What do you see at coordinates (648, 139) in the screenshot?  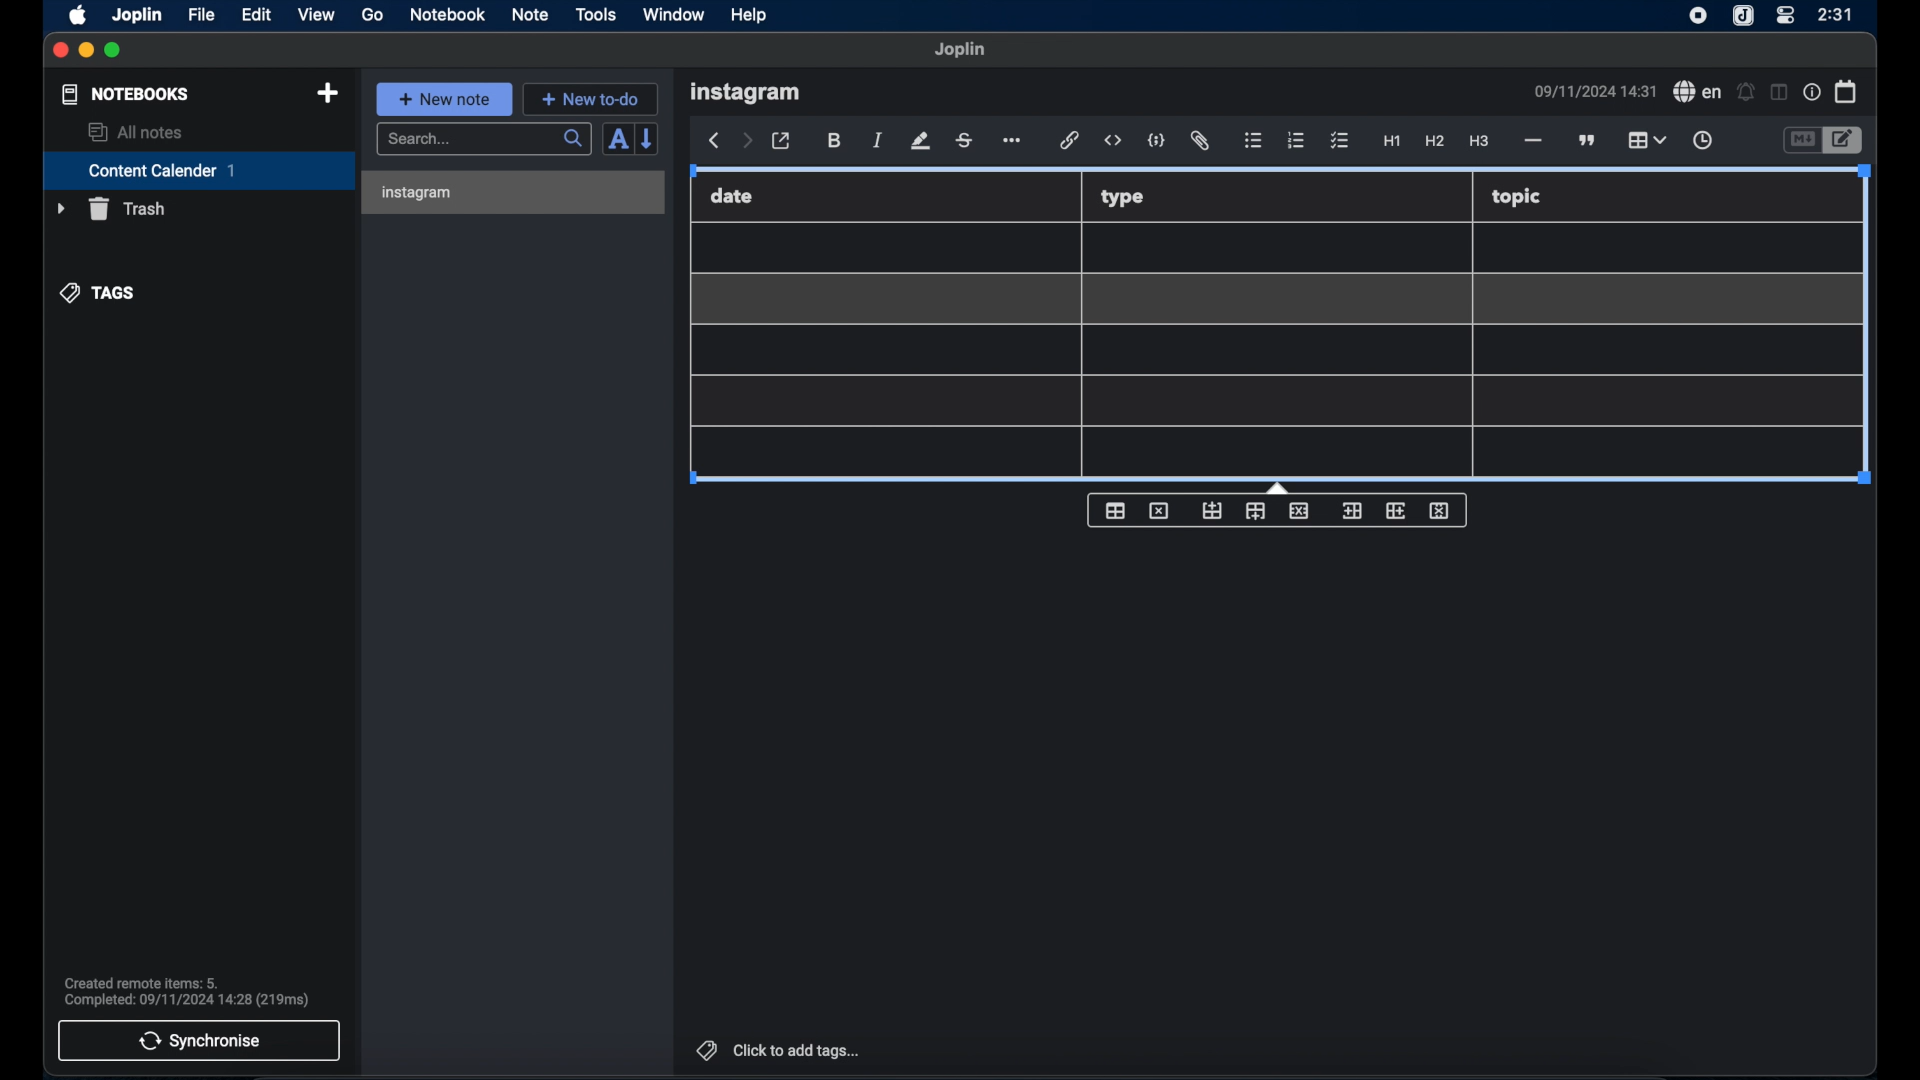 I see `reverse sort order` at bounding box center [648, 139].